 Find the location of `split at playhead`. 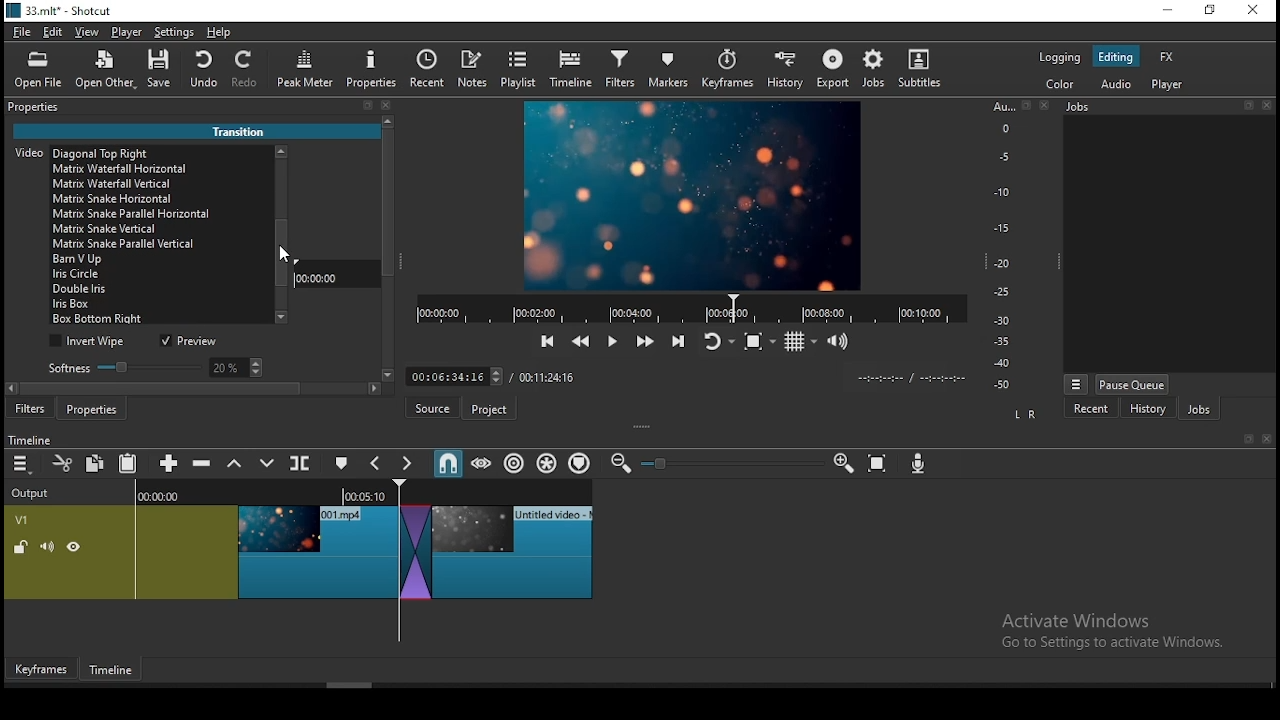

split at playhead is located at coordinates (302, 465).